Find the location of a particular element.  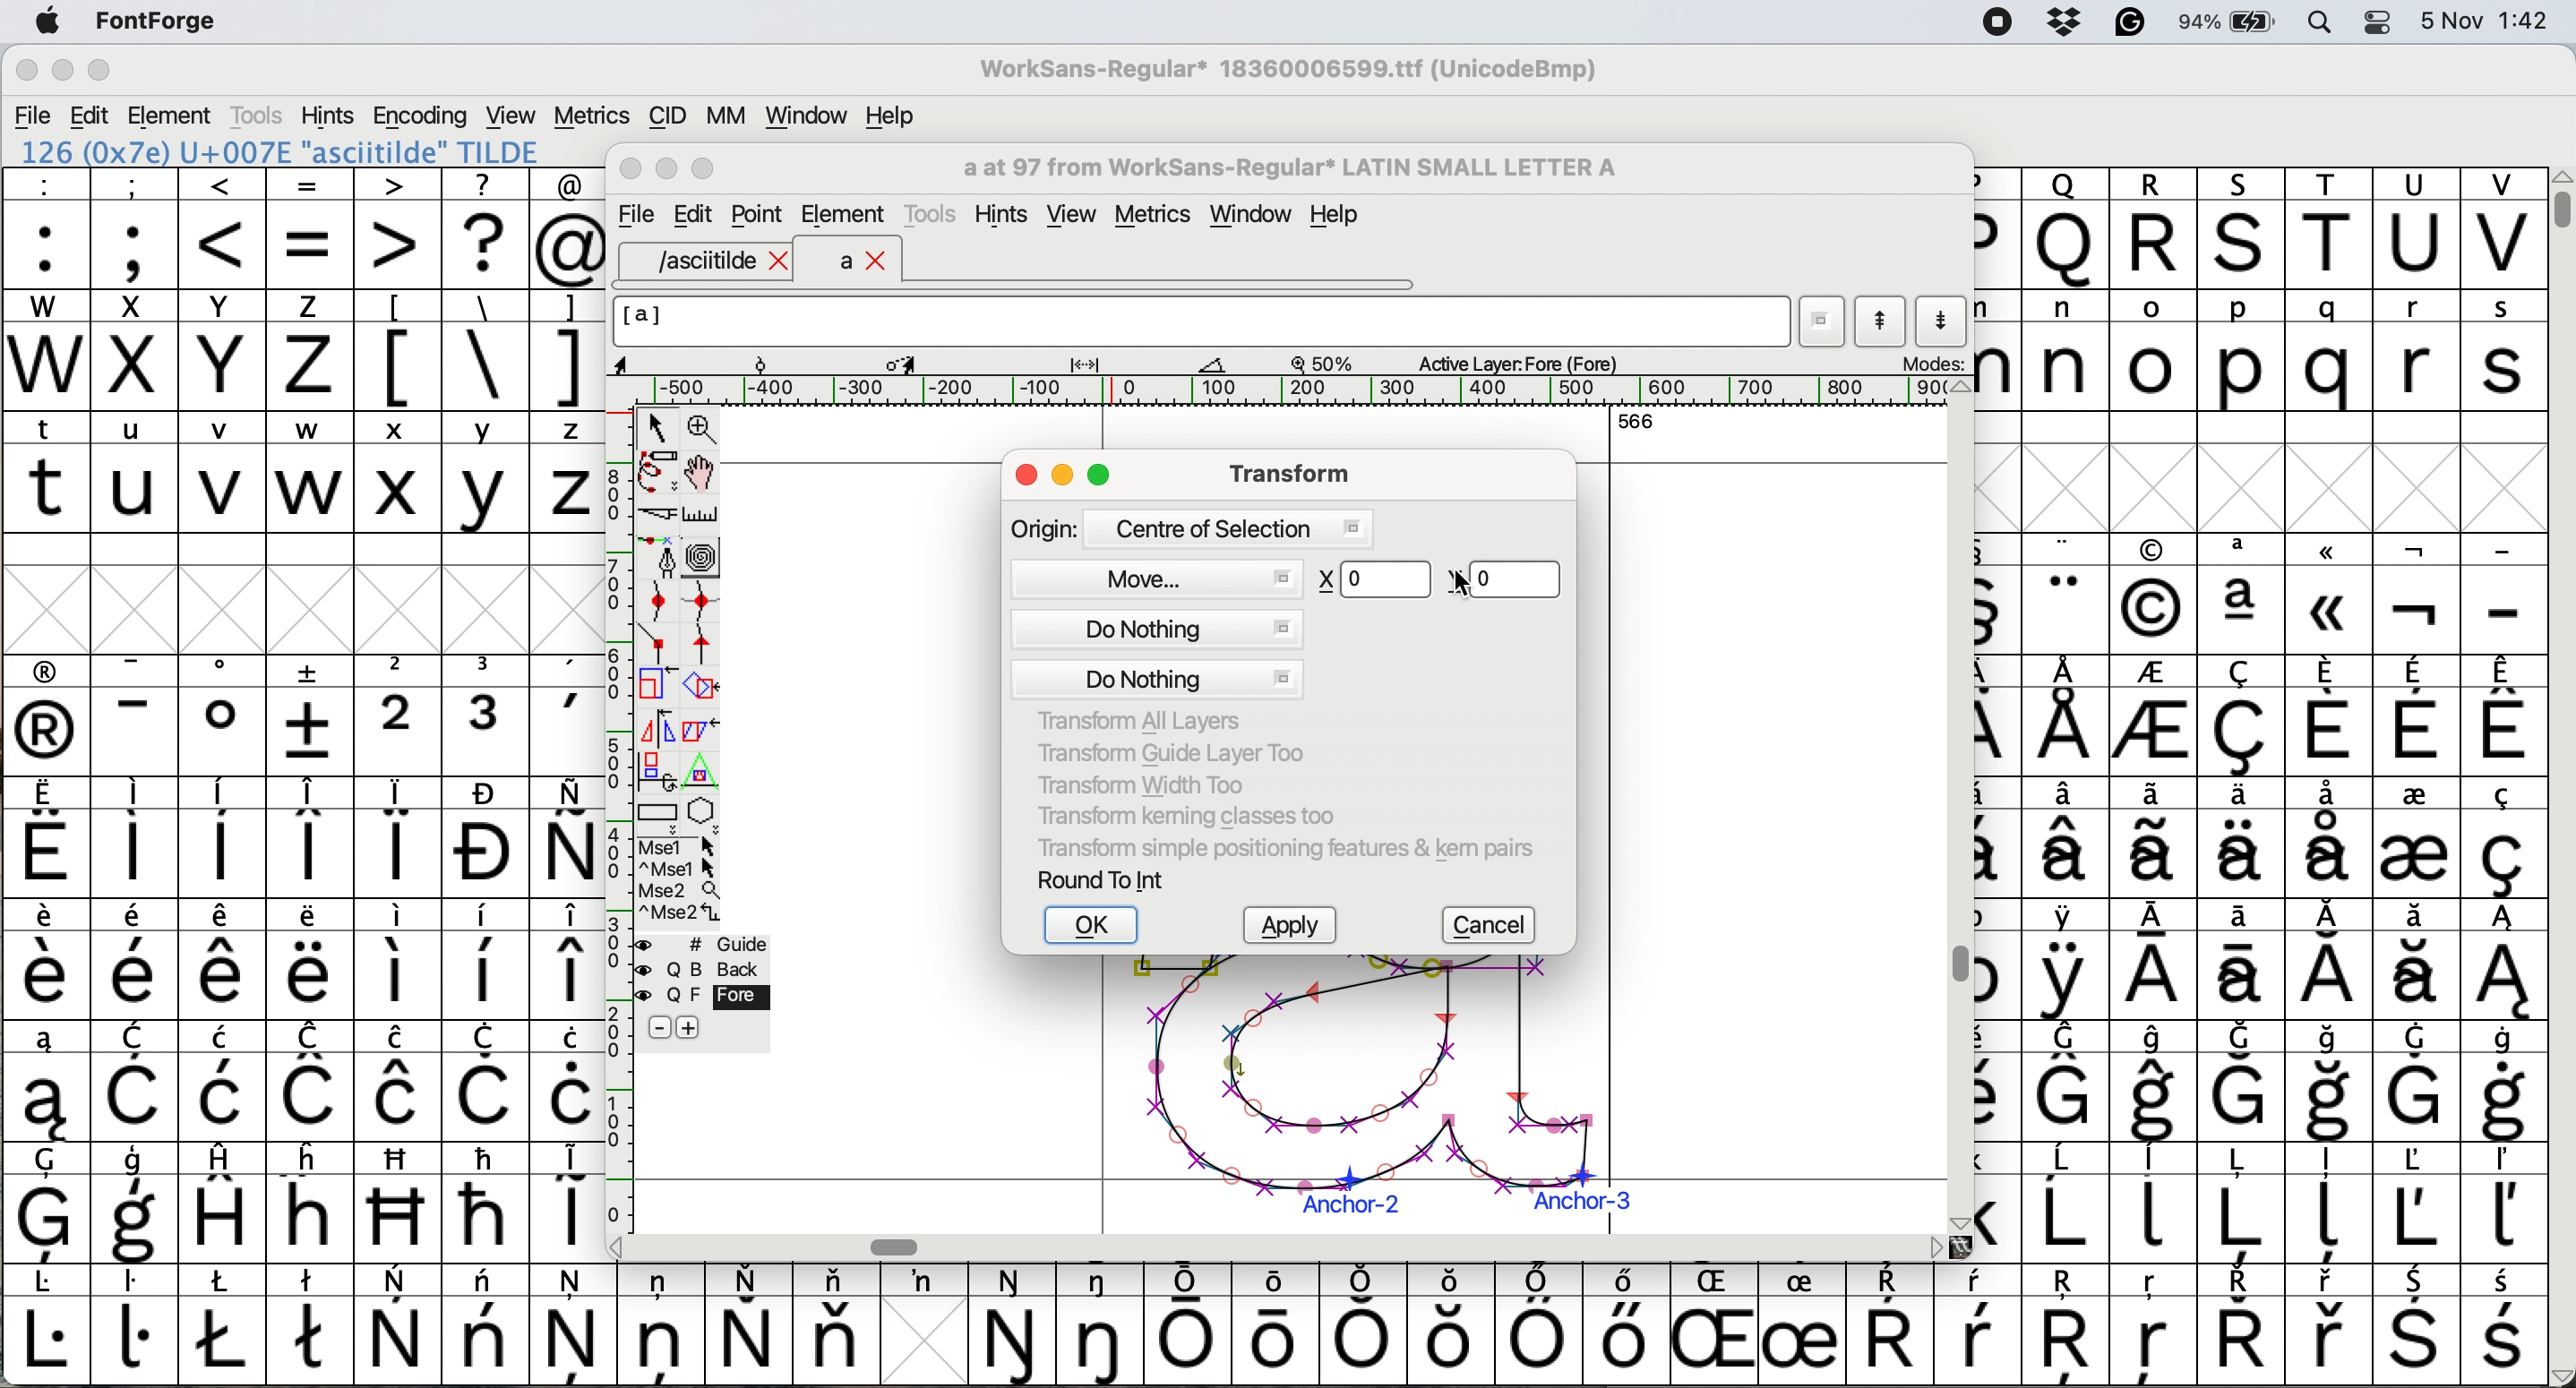

symbol is located at coordinates (223, 715).